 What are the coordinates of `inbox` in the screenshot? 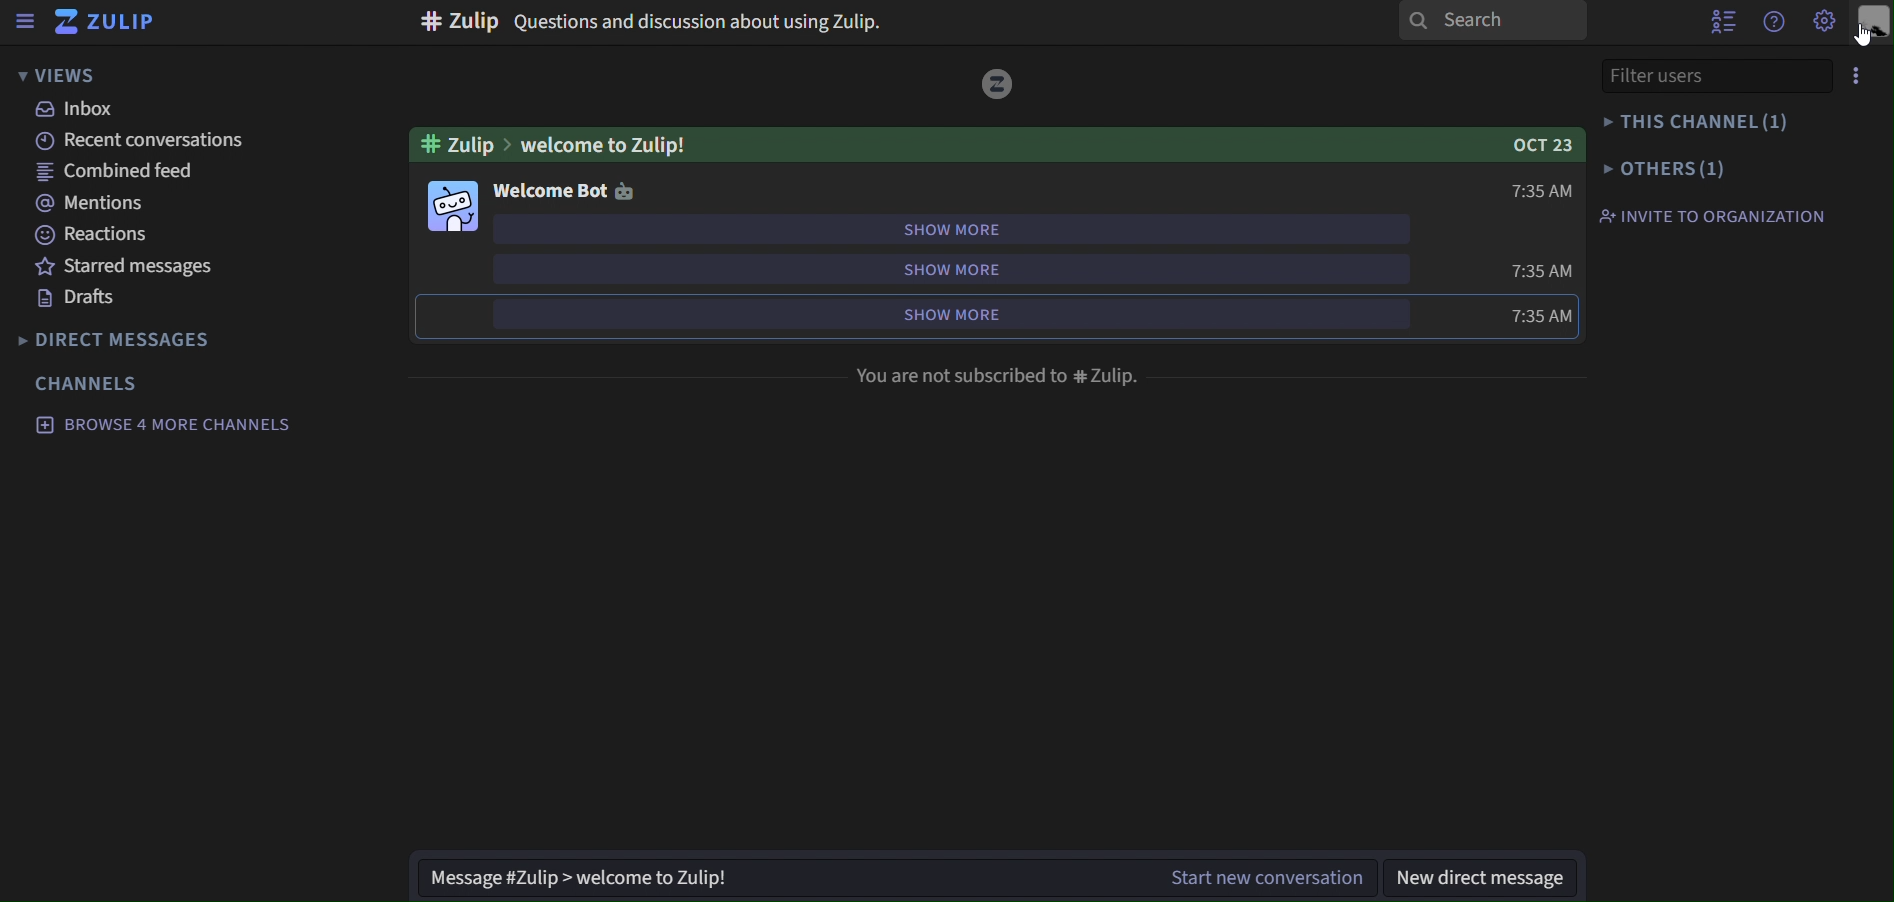 It's located at (83, 110).